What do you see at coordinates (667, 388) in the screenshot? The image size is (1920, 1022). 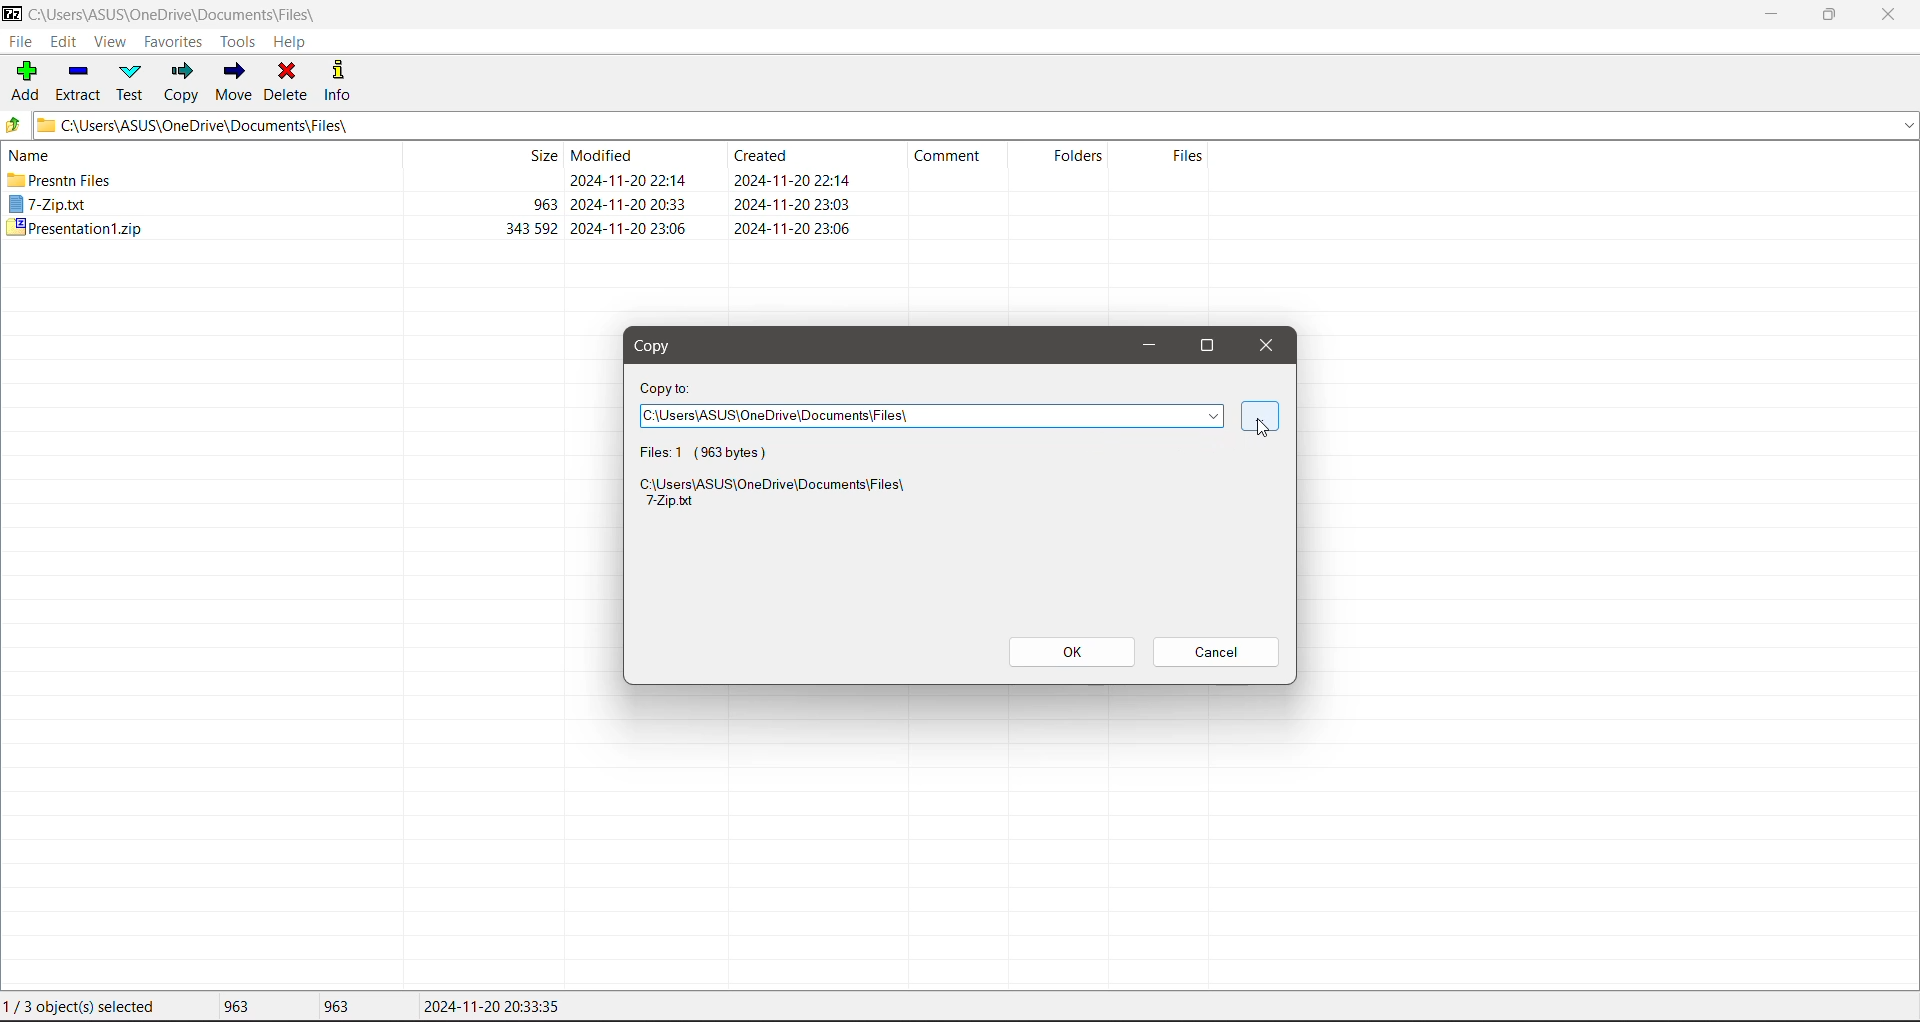 I see `Copy To` at bounding box center [667, 388].